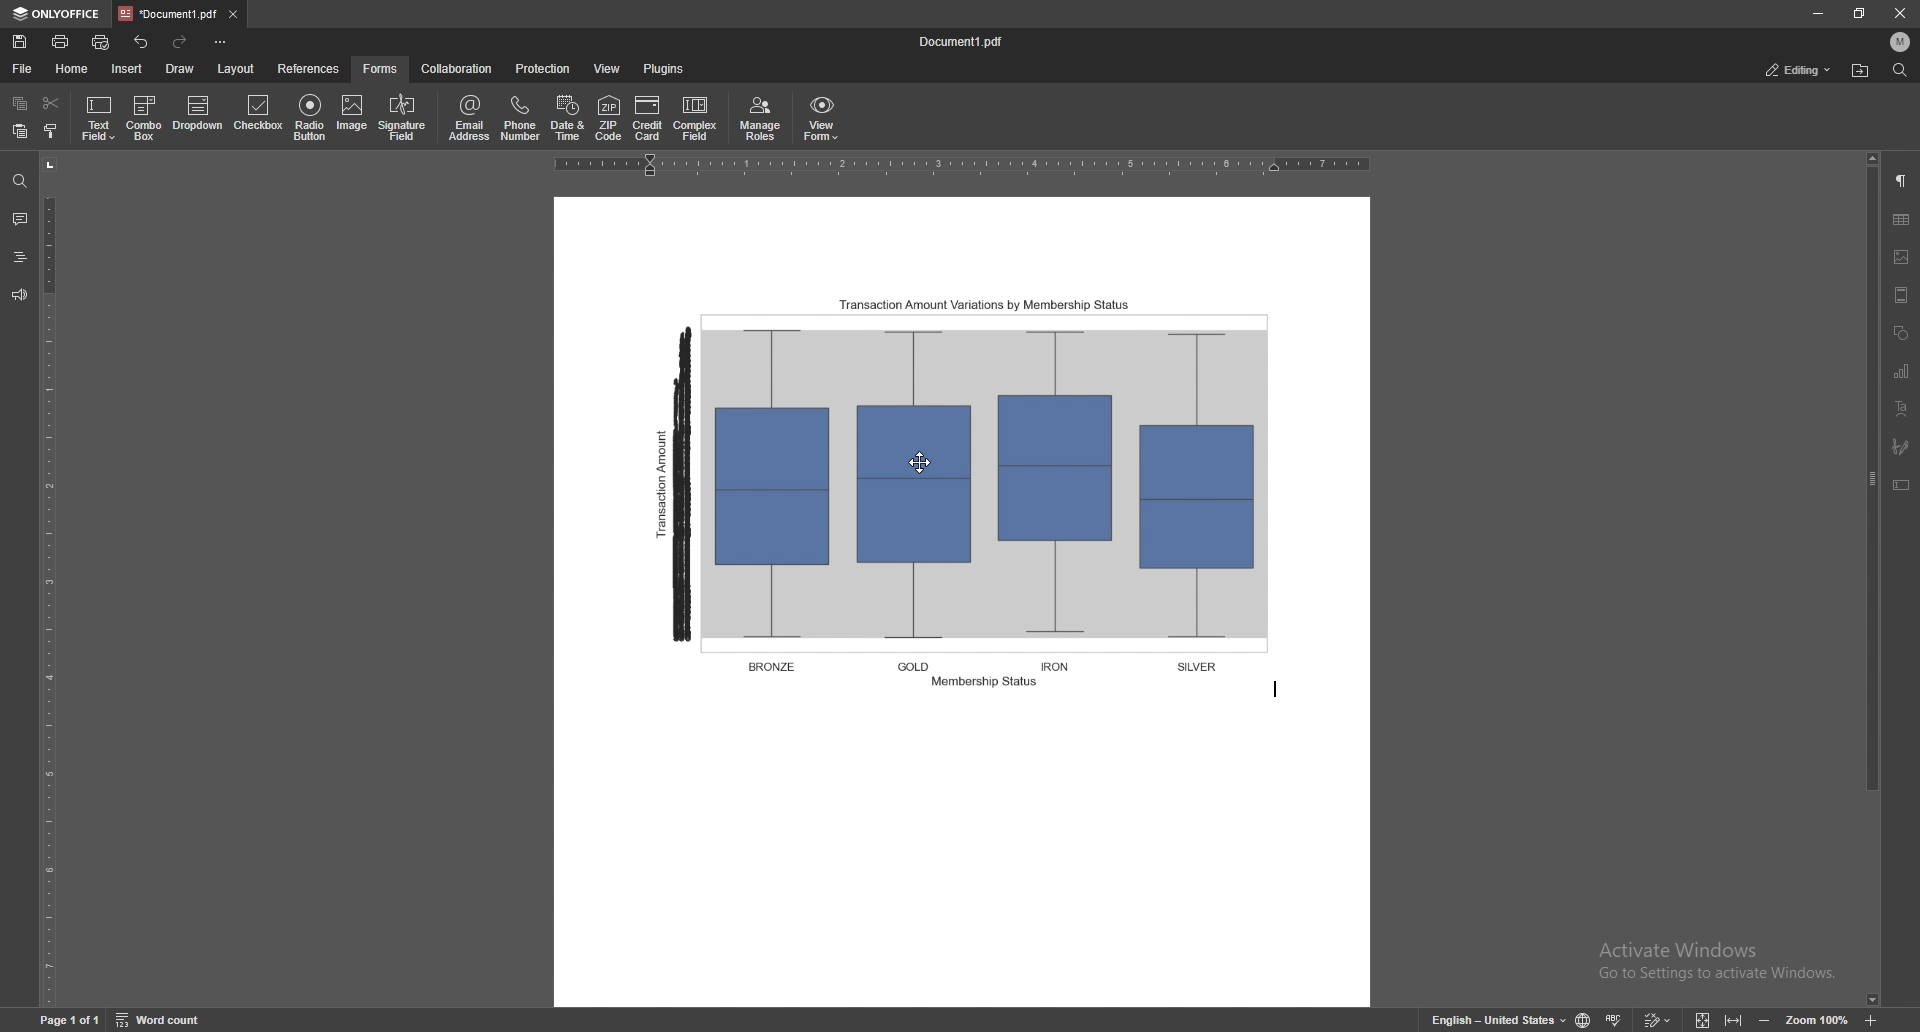  What do you see at coordinates (1614, 1019) in the screenshot?
I see `spell check` at bounding box center [1614, 1019].